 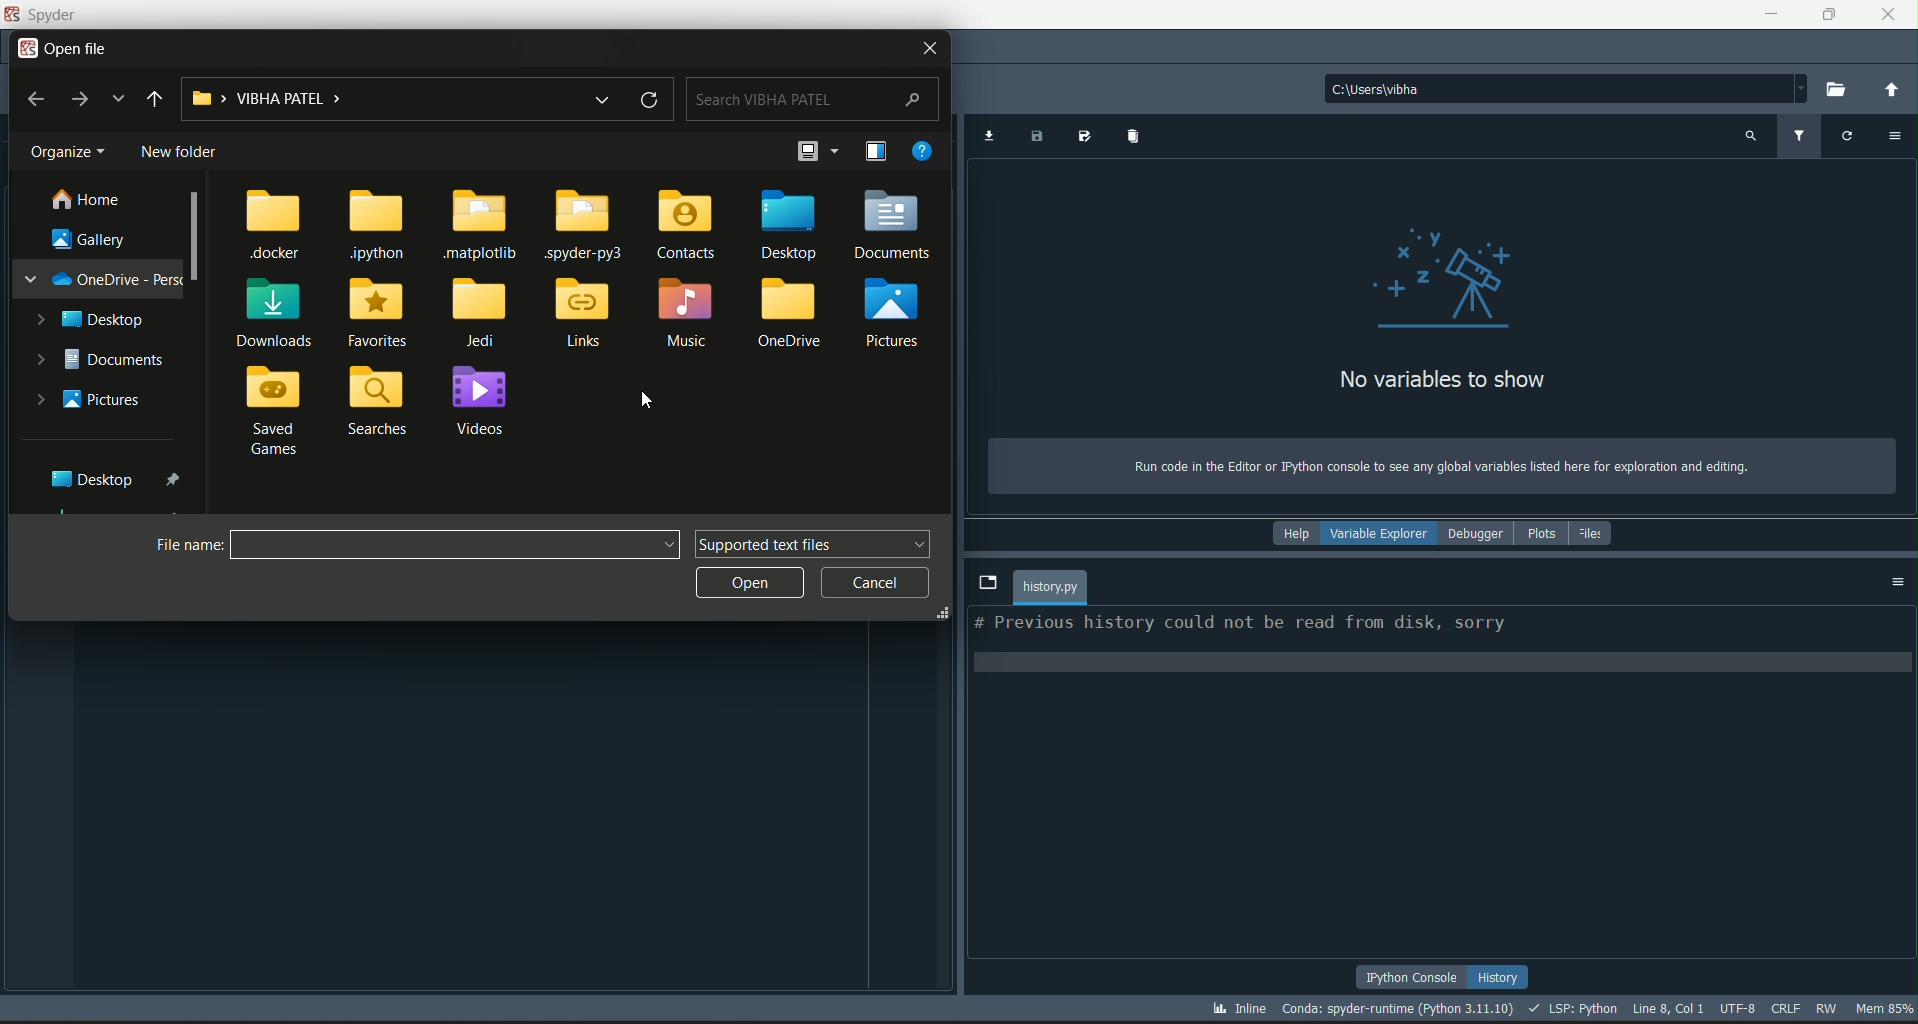 What do you see at coordinates (1444, 279) in the screenshot?
I see `graphics` at bounding box center [1444, 279].